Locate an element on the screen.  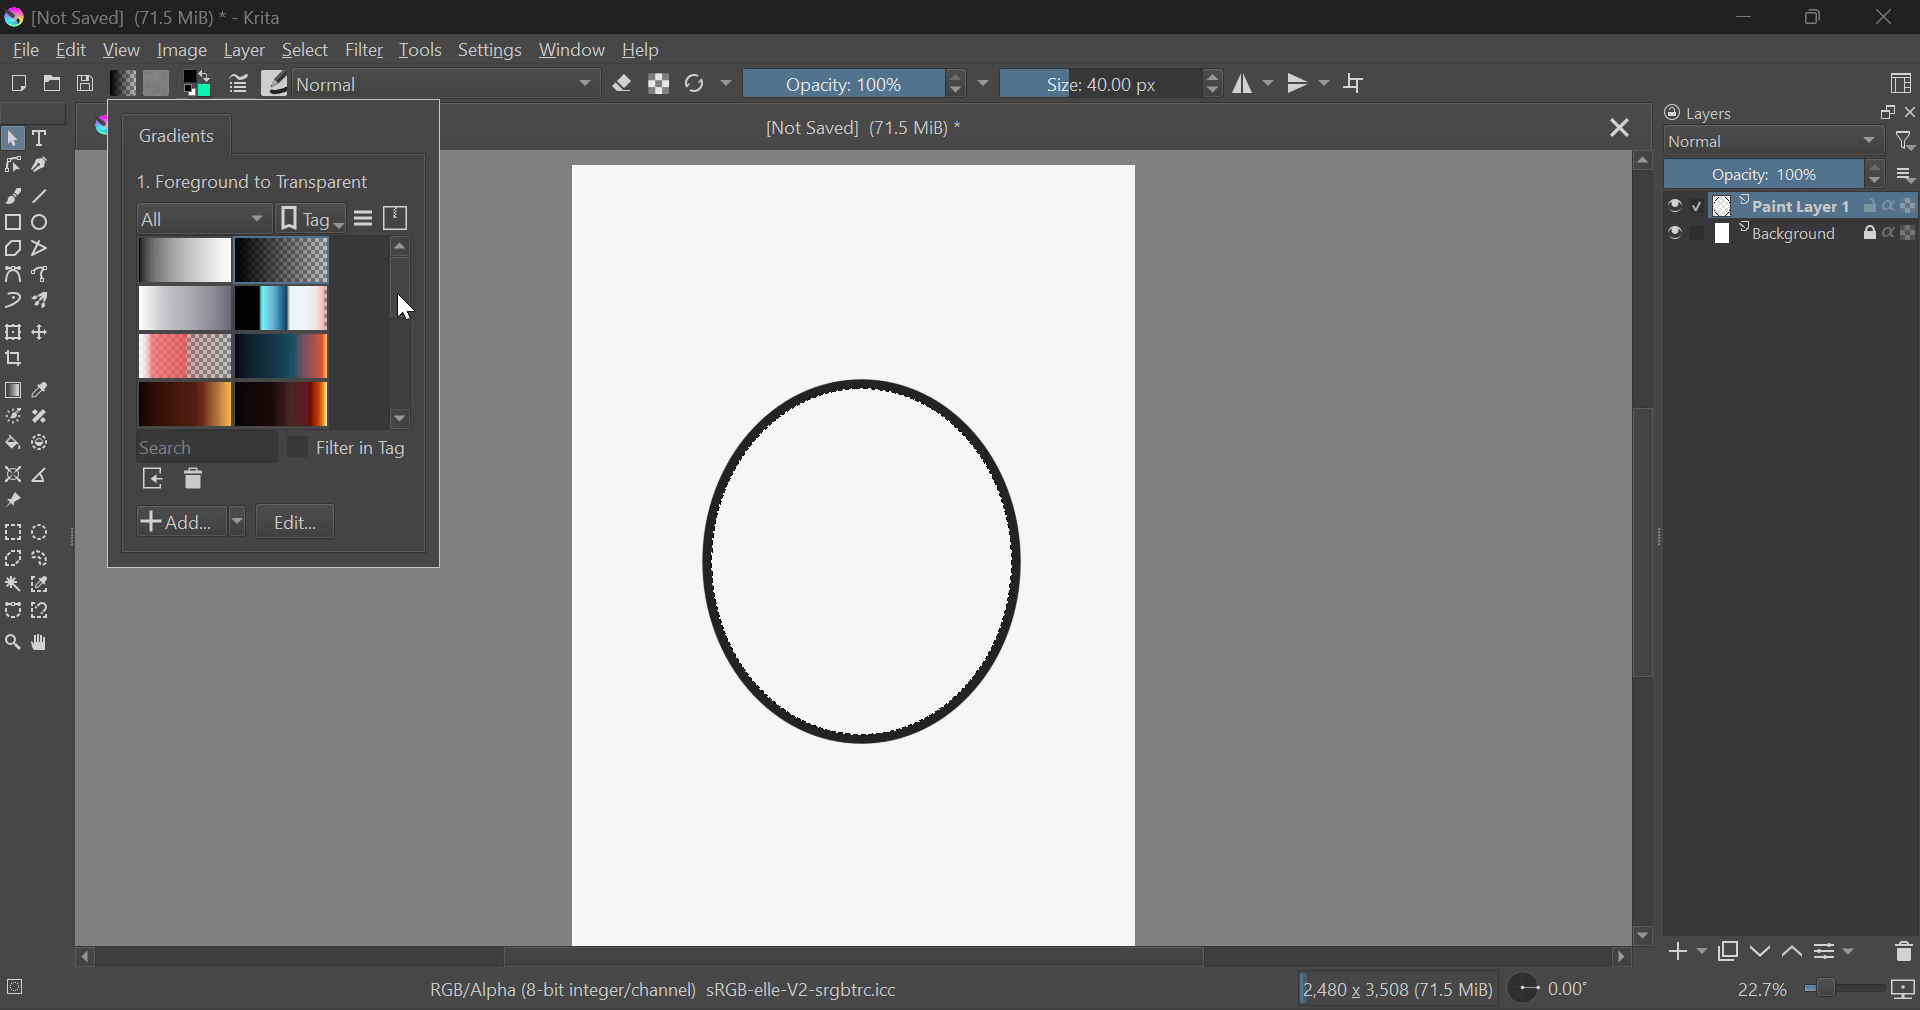
Edit Shapes is located at coordinates (12, 167).